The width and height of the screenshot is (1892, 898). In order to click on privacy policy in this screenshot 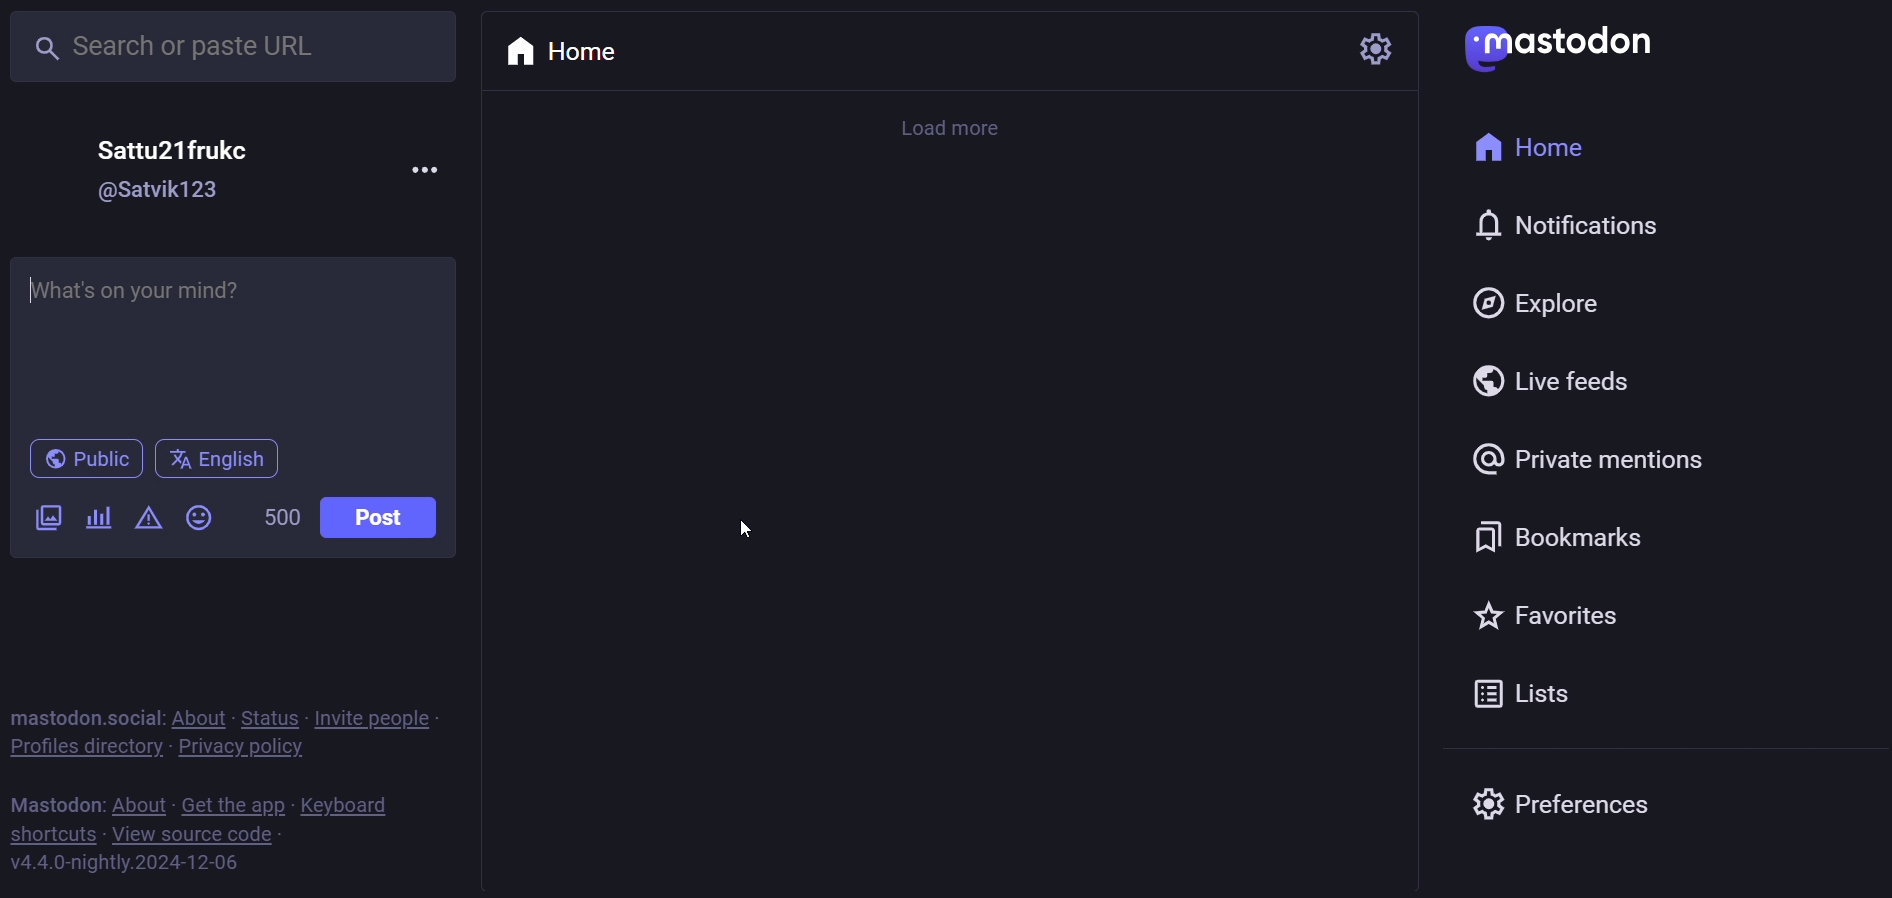, I will do `click(238, 749)`.